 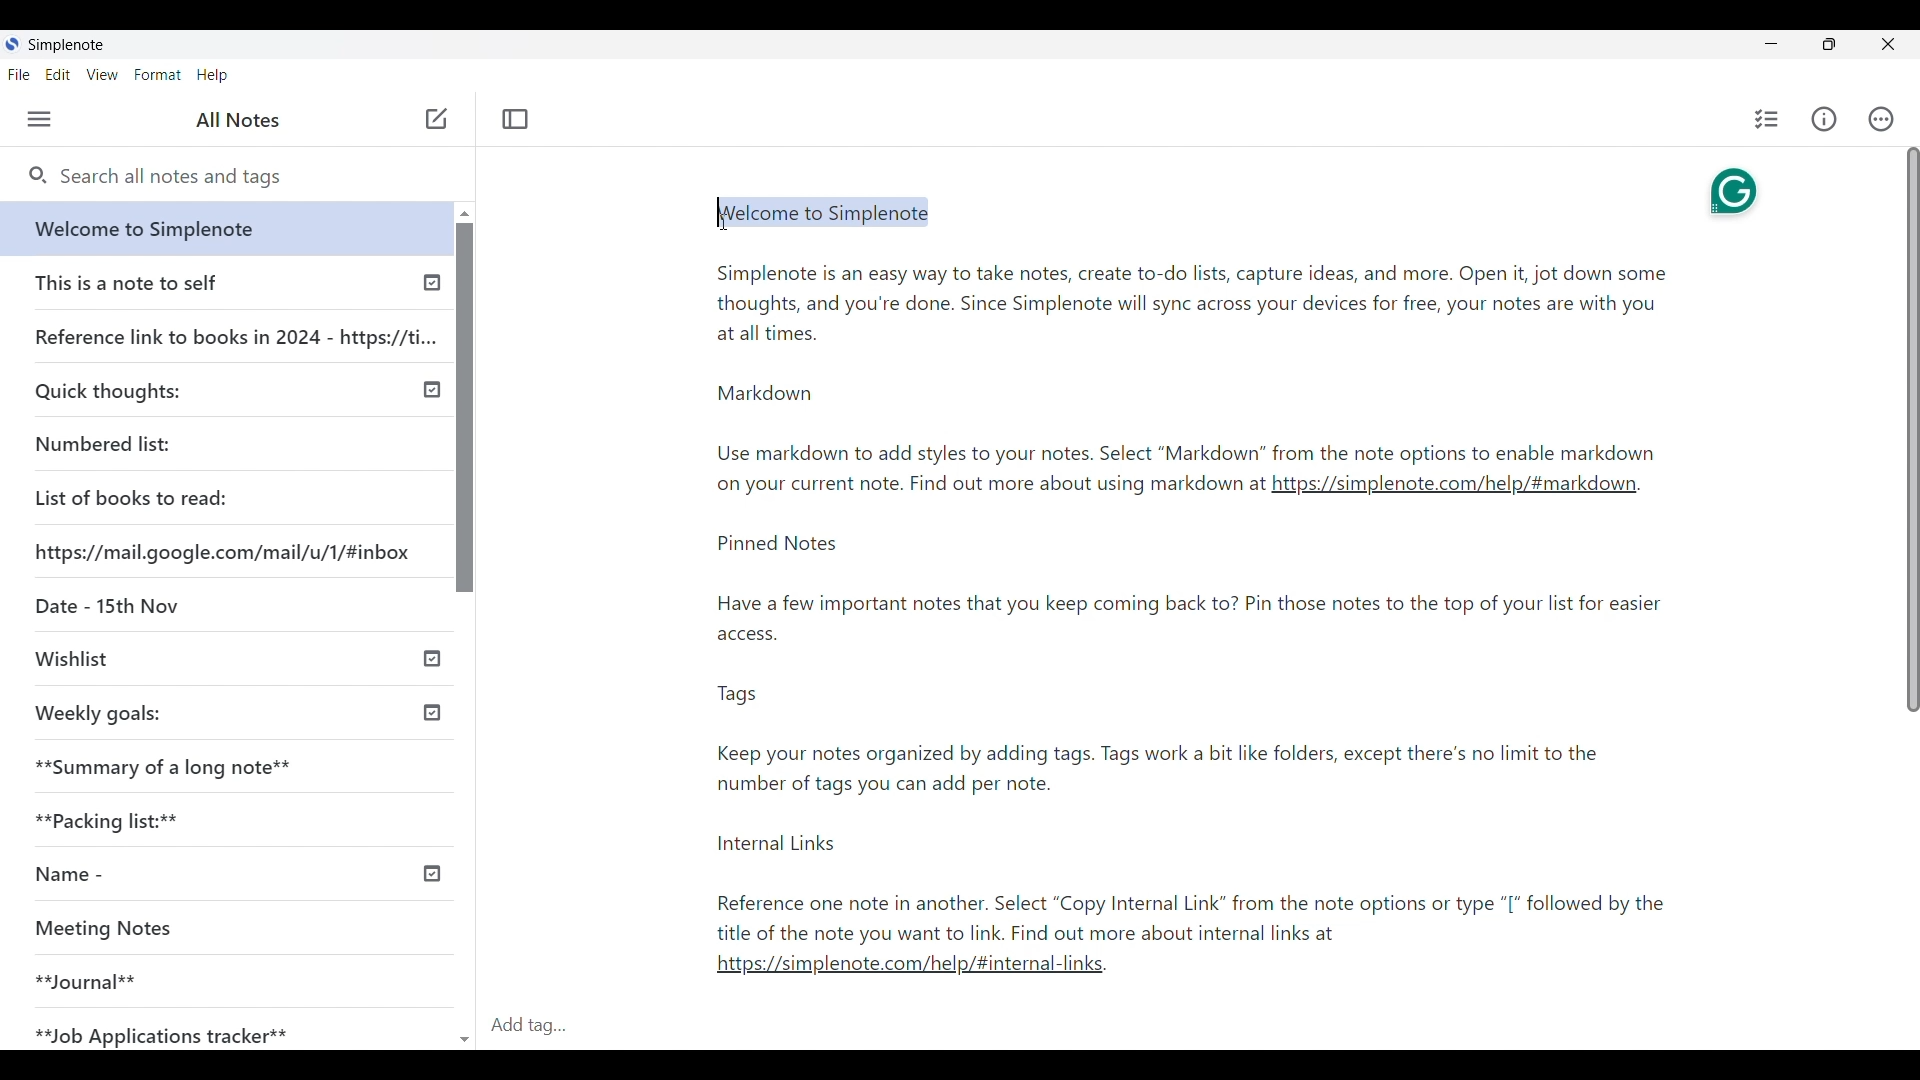 What do you see at coordinates (103, 74) in the screenshot?
I see `View menu ` at bounding box center [103, 74].